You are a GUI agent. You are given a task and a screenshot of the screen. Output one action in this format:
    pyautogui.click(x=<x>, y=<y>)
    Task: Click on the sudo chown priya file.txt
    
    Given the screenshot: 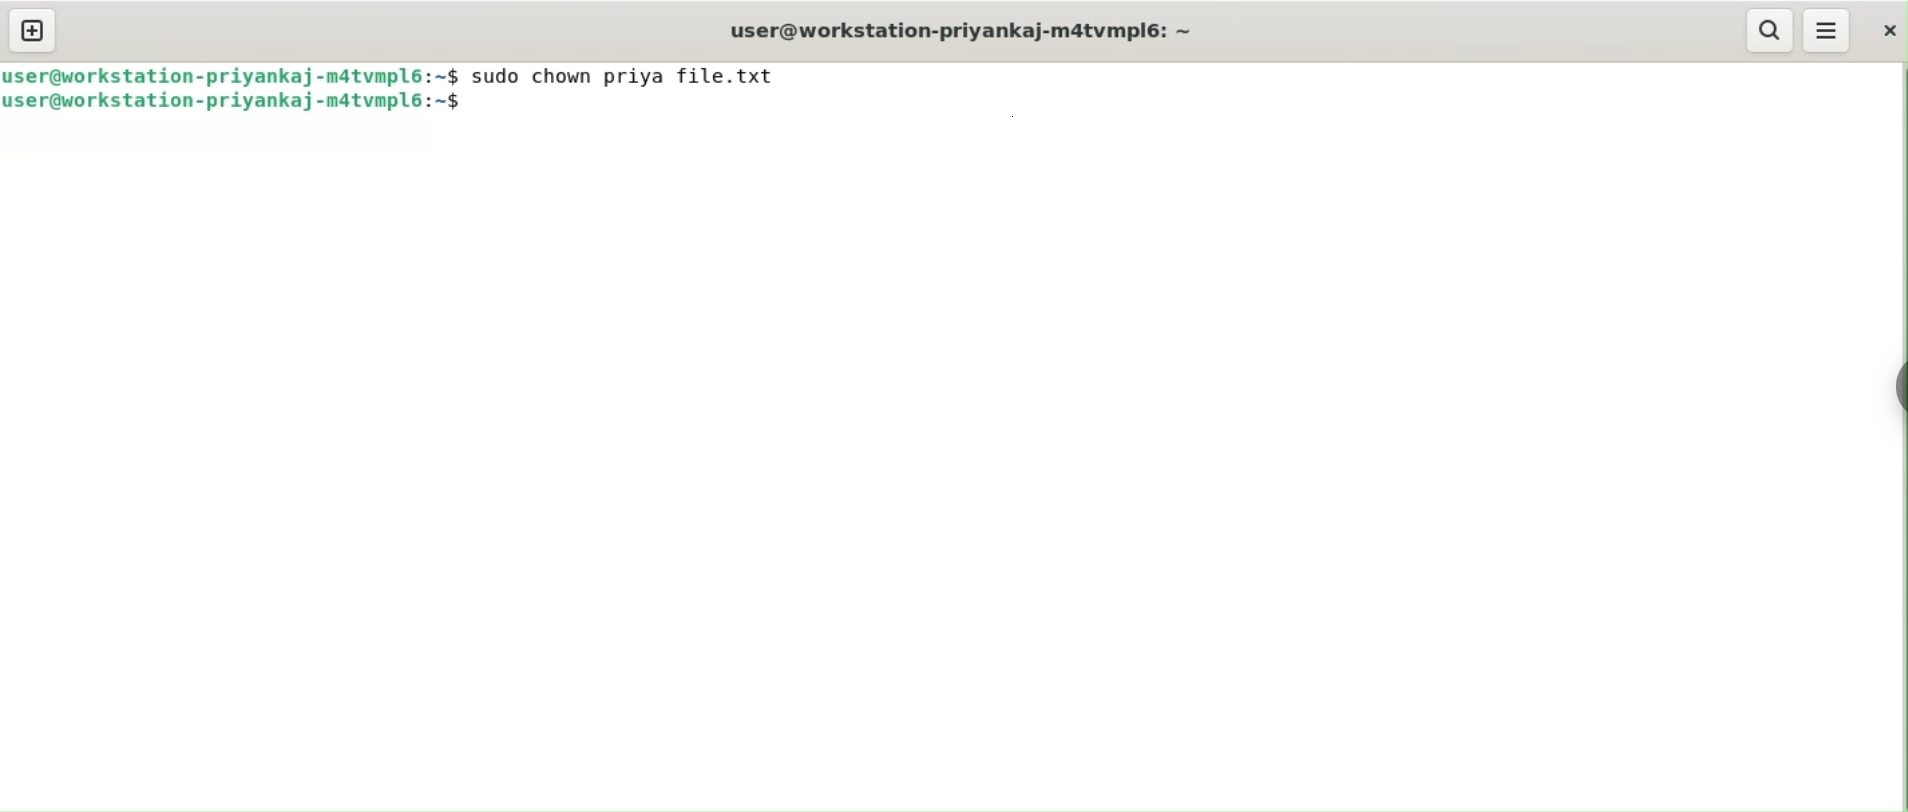 What is the action you would take?
    pyautogui.click(x=632, y=76)
    